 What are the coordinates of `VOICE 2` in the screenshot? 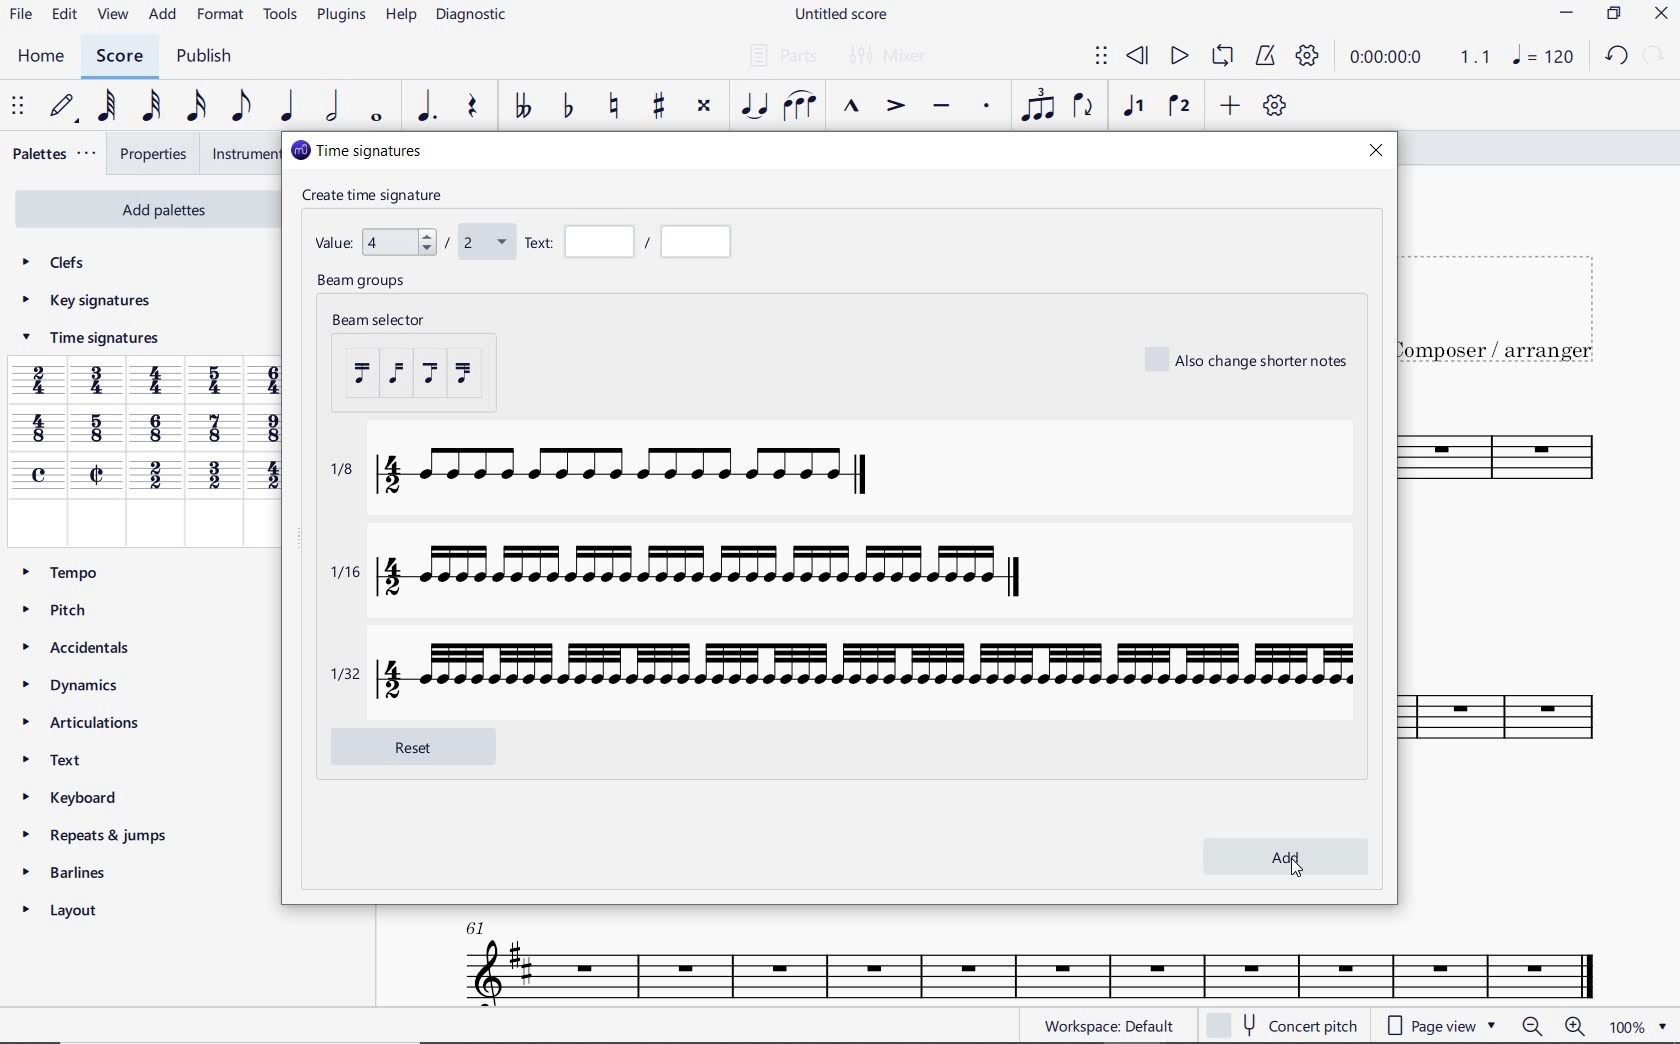 It's located at (1178, 107).